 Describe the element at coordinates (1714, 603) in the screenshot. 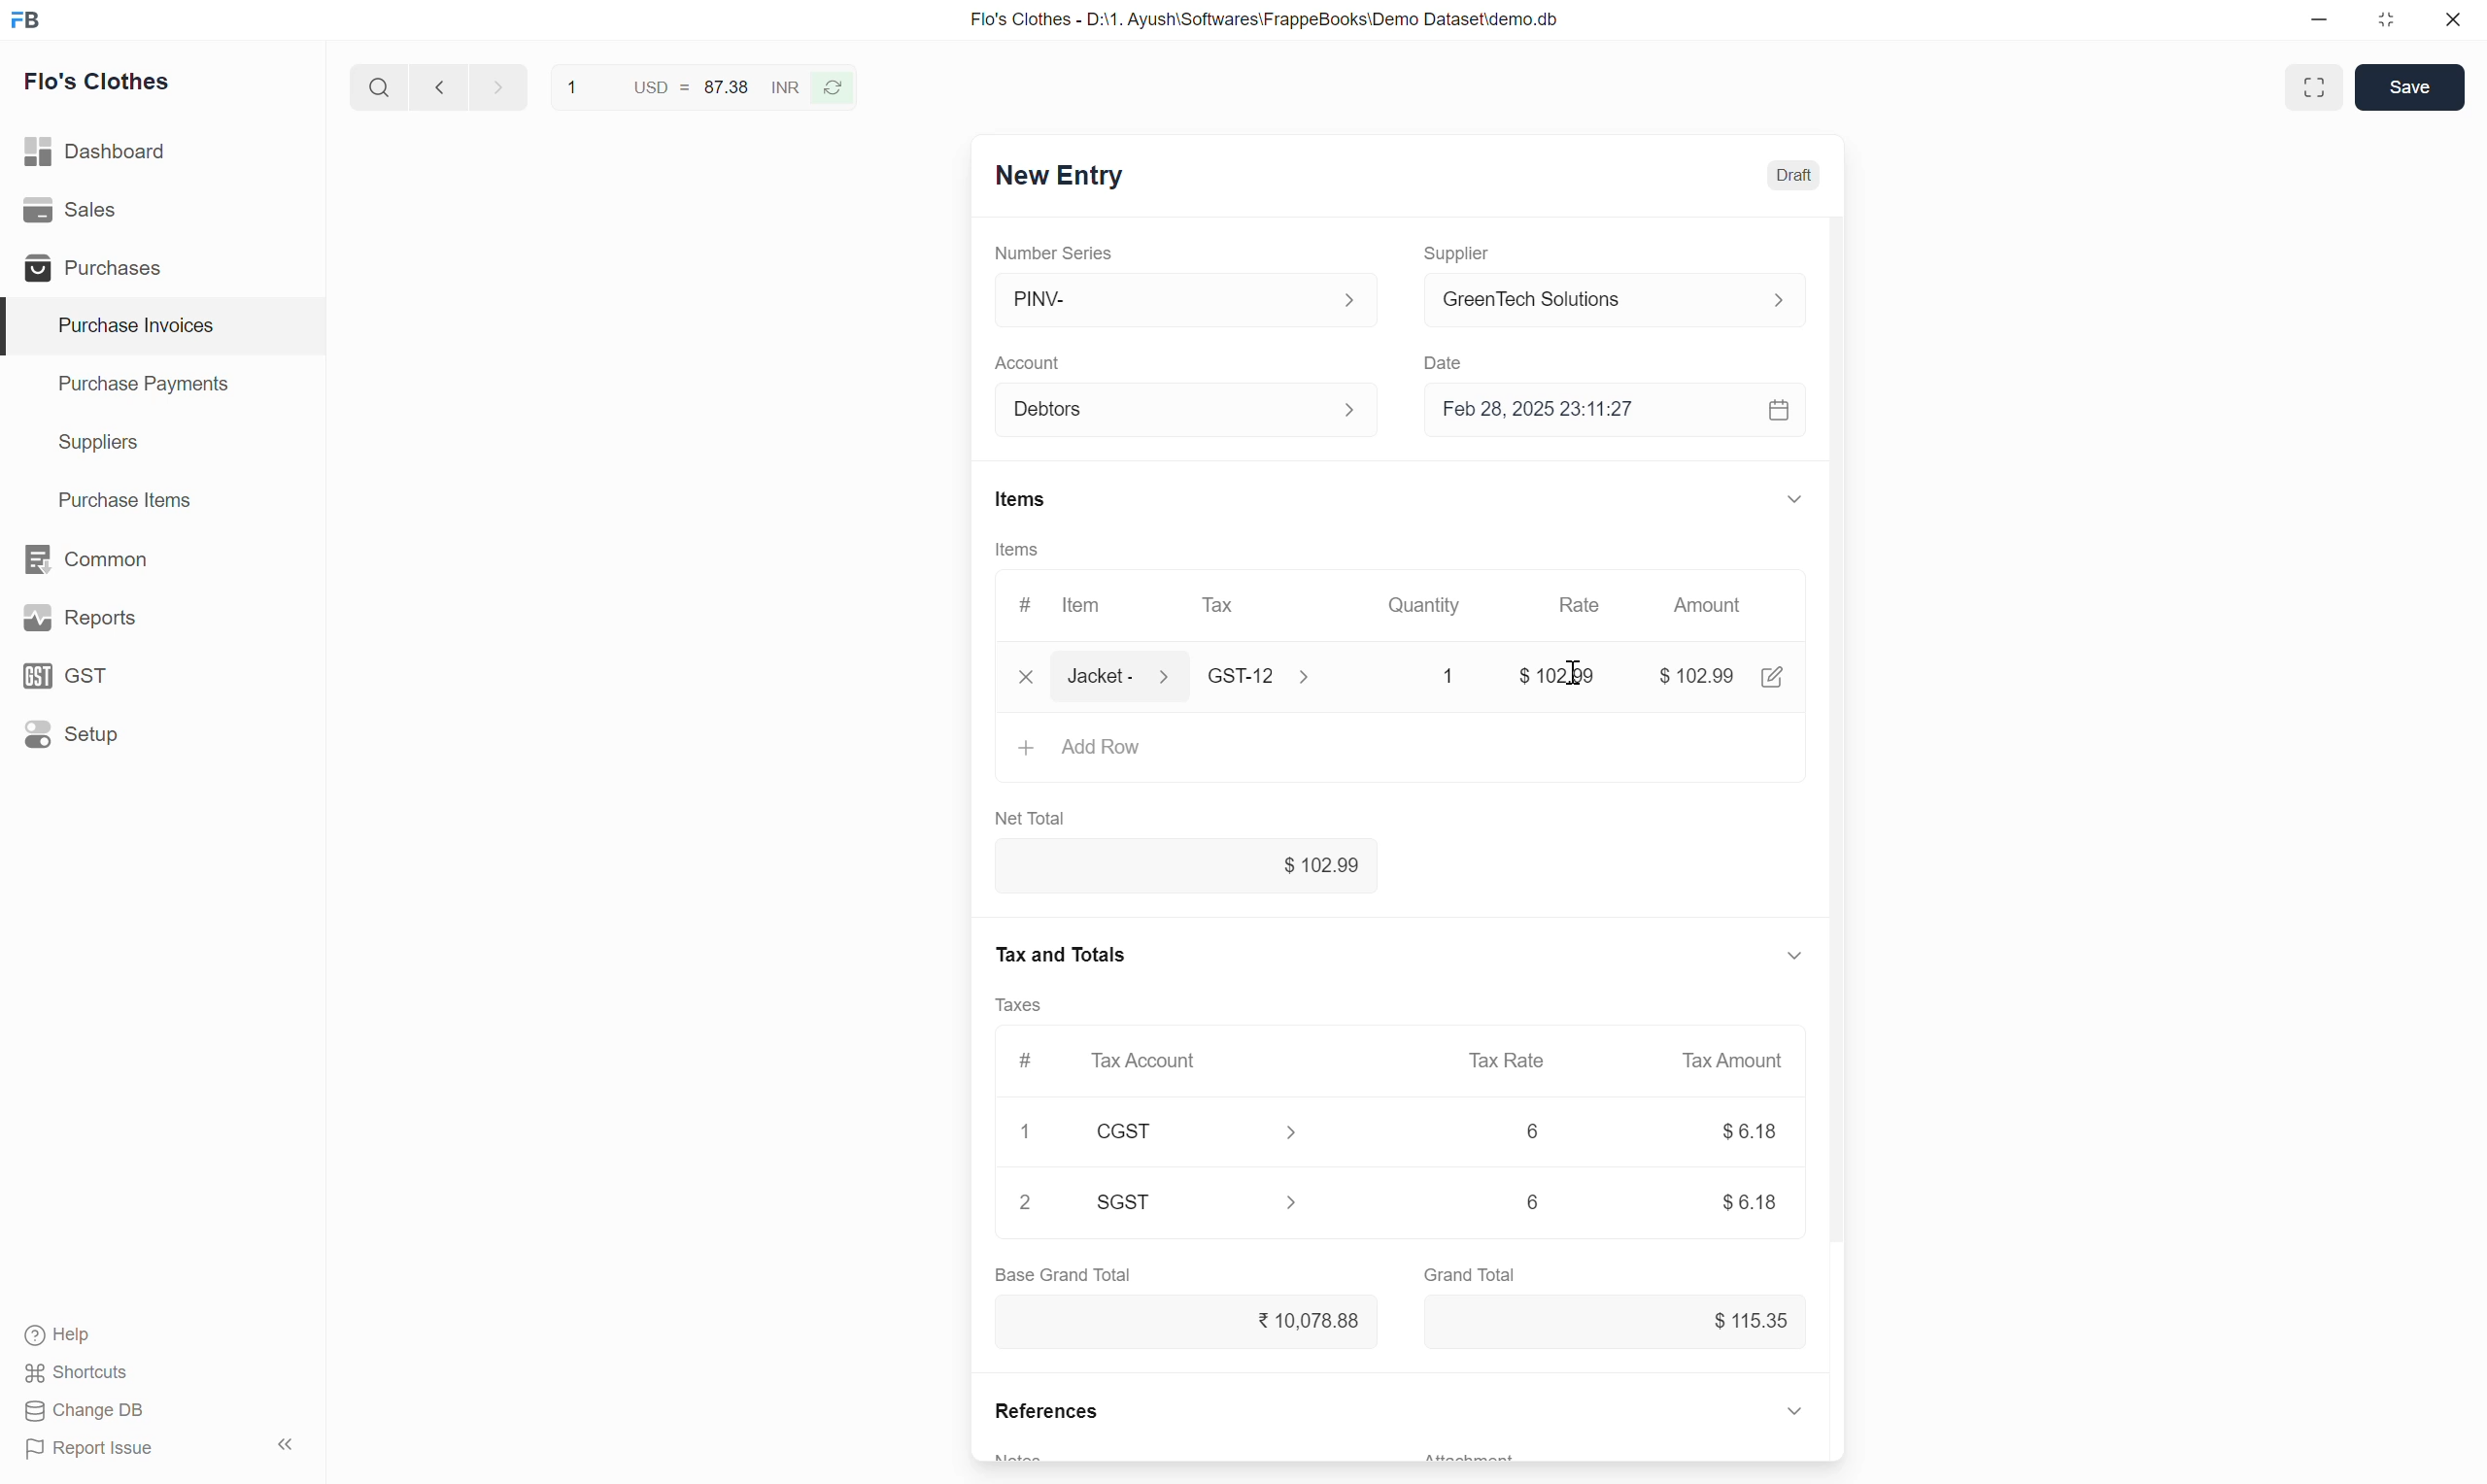

I see `Amount` at that location.